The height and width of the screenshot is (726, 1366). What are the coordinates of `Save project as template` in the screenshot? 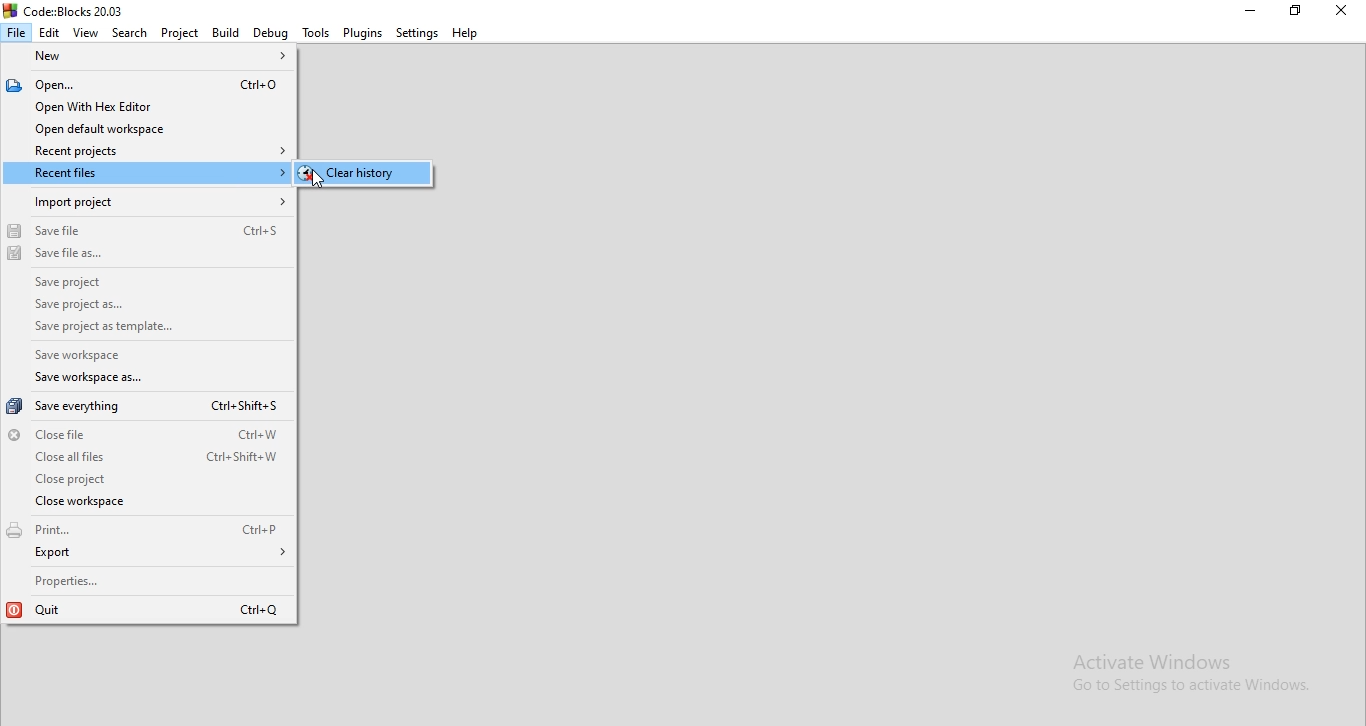 It's located at (119, 329).